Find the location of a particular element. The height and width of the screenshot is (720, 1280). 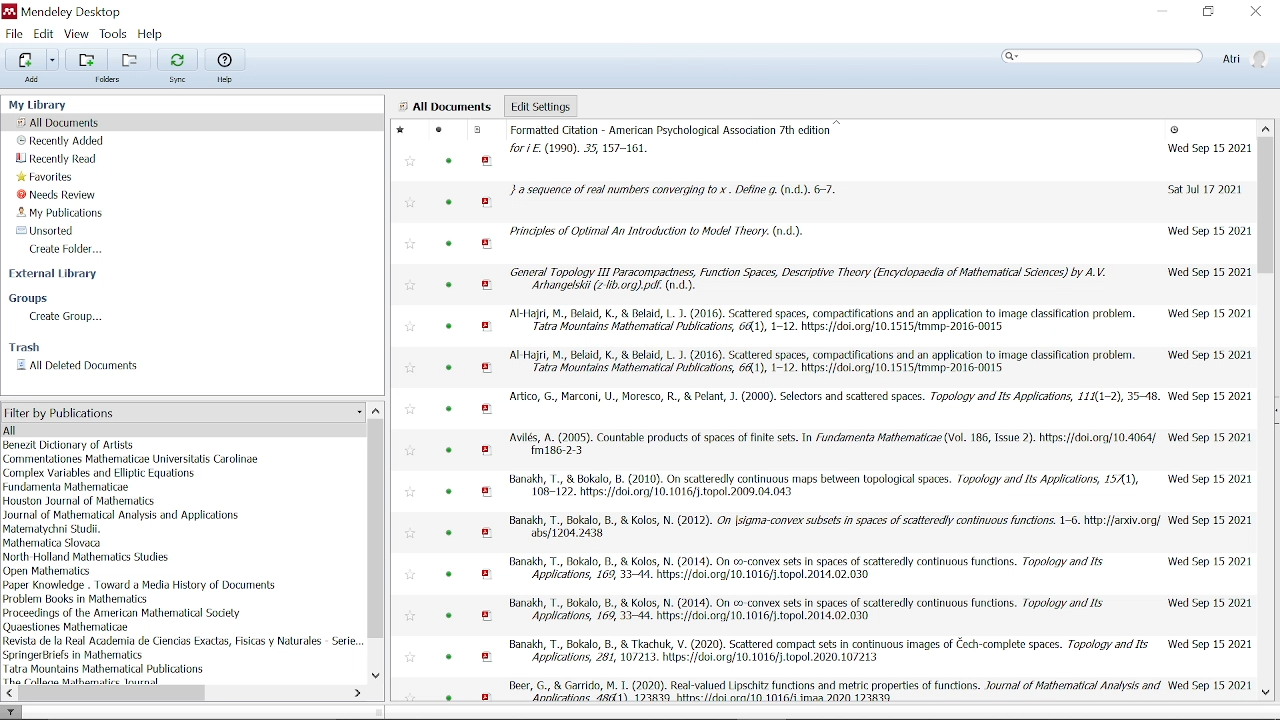

author is located at coordinates (99, 474).